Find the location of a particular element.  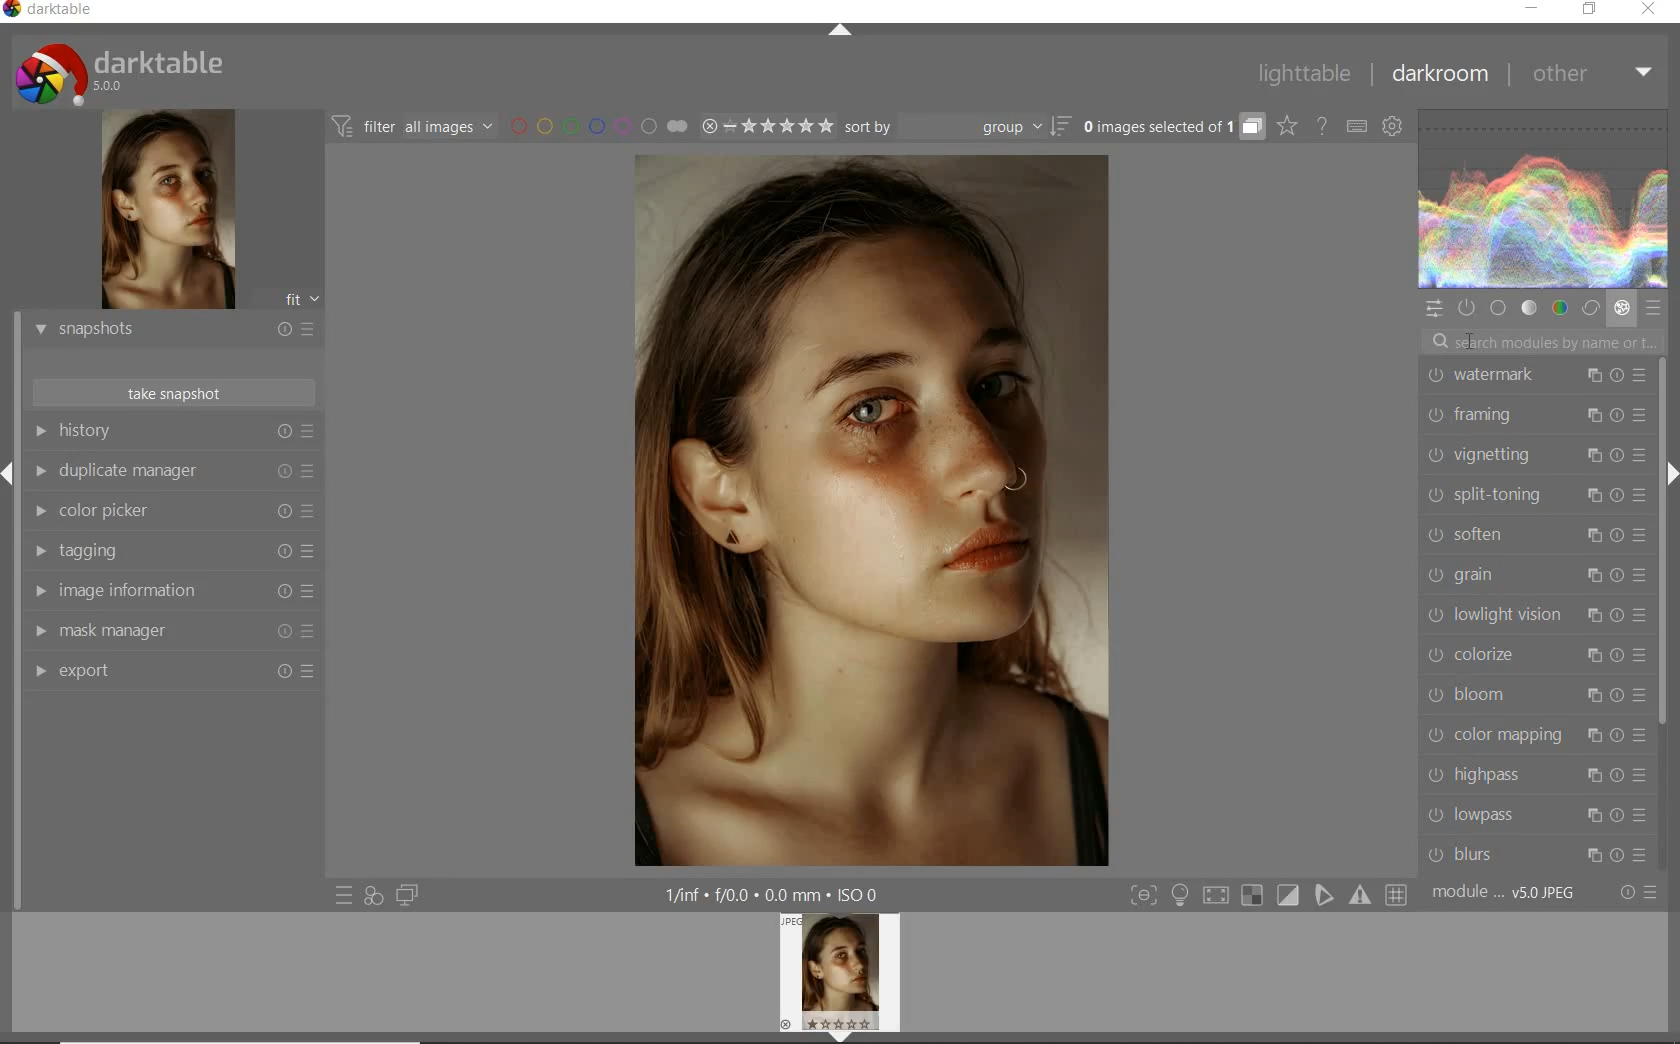

bloom is located at coordinates (1534, 695).